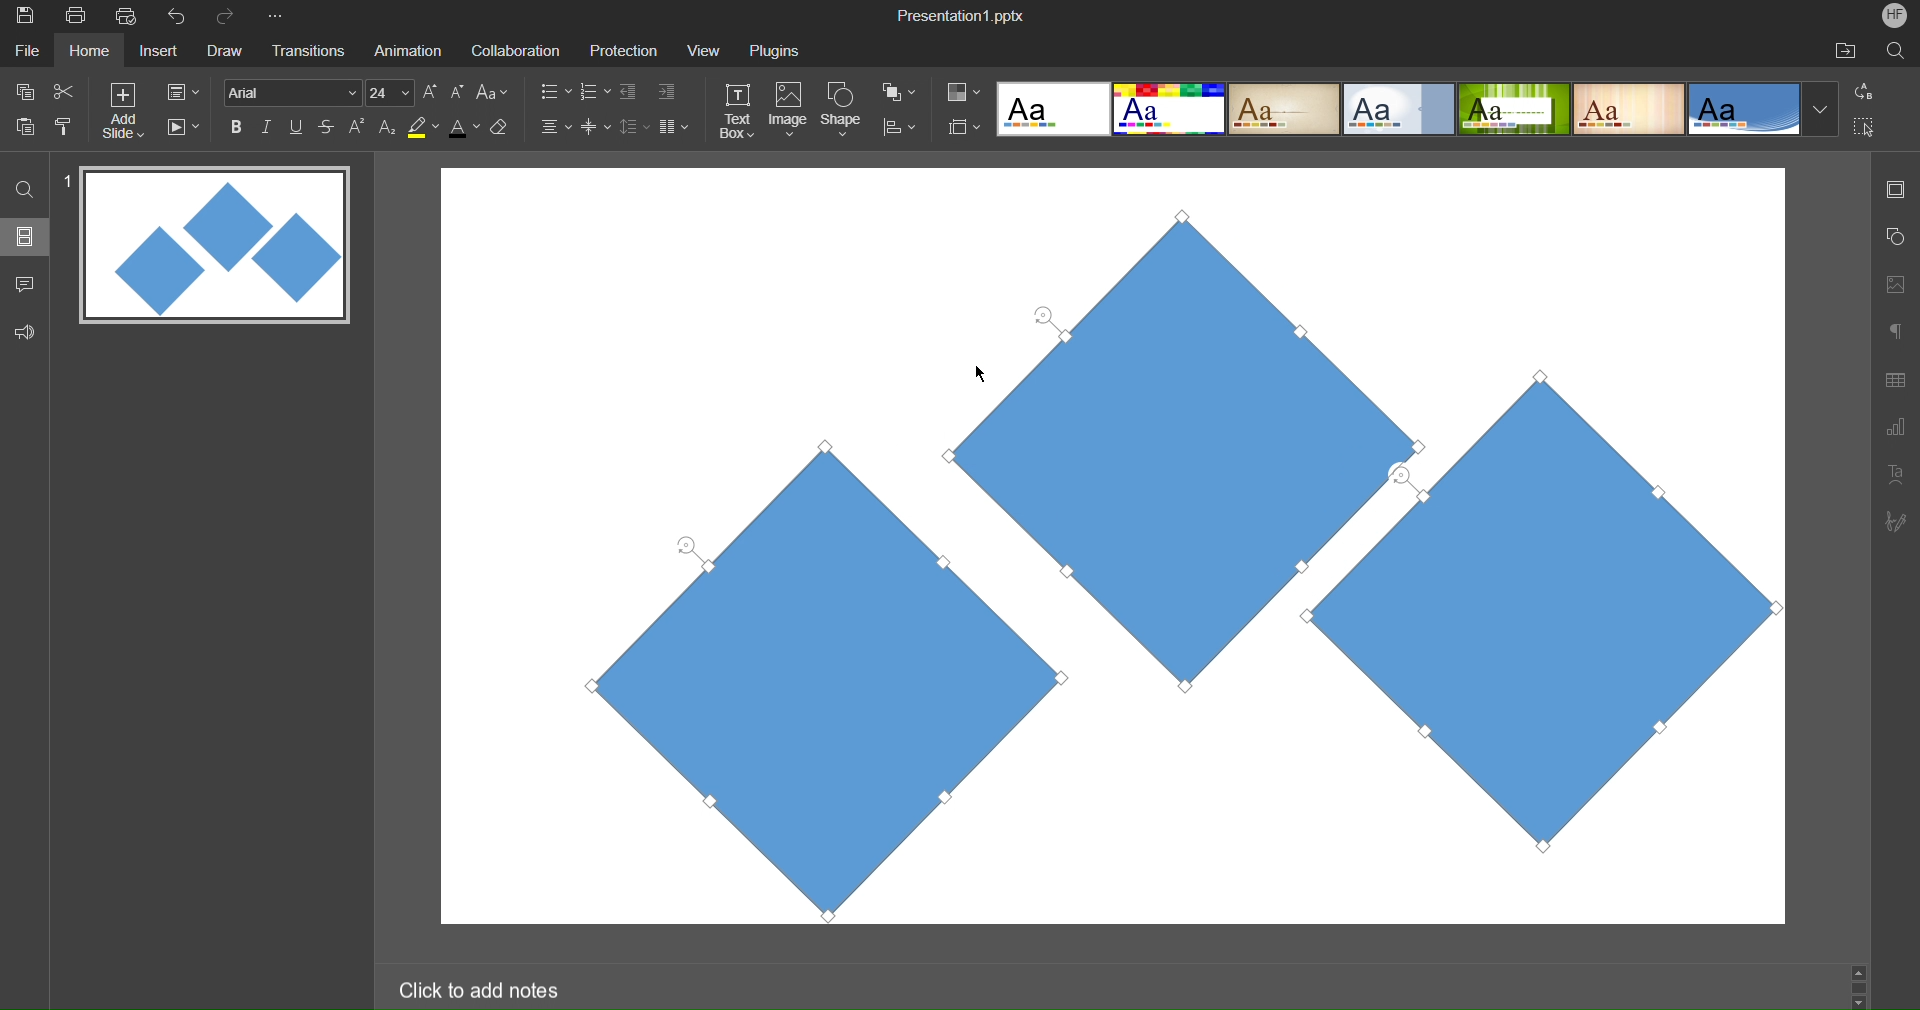 The width and height of the screenshot is (1920, 1010). What do you see at coordinates (26, 124) in the screenshot?
I see `Paste` at bounding box center [26, 124].